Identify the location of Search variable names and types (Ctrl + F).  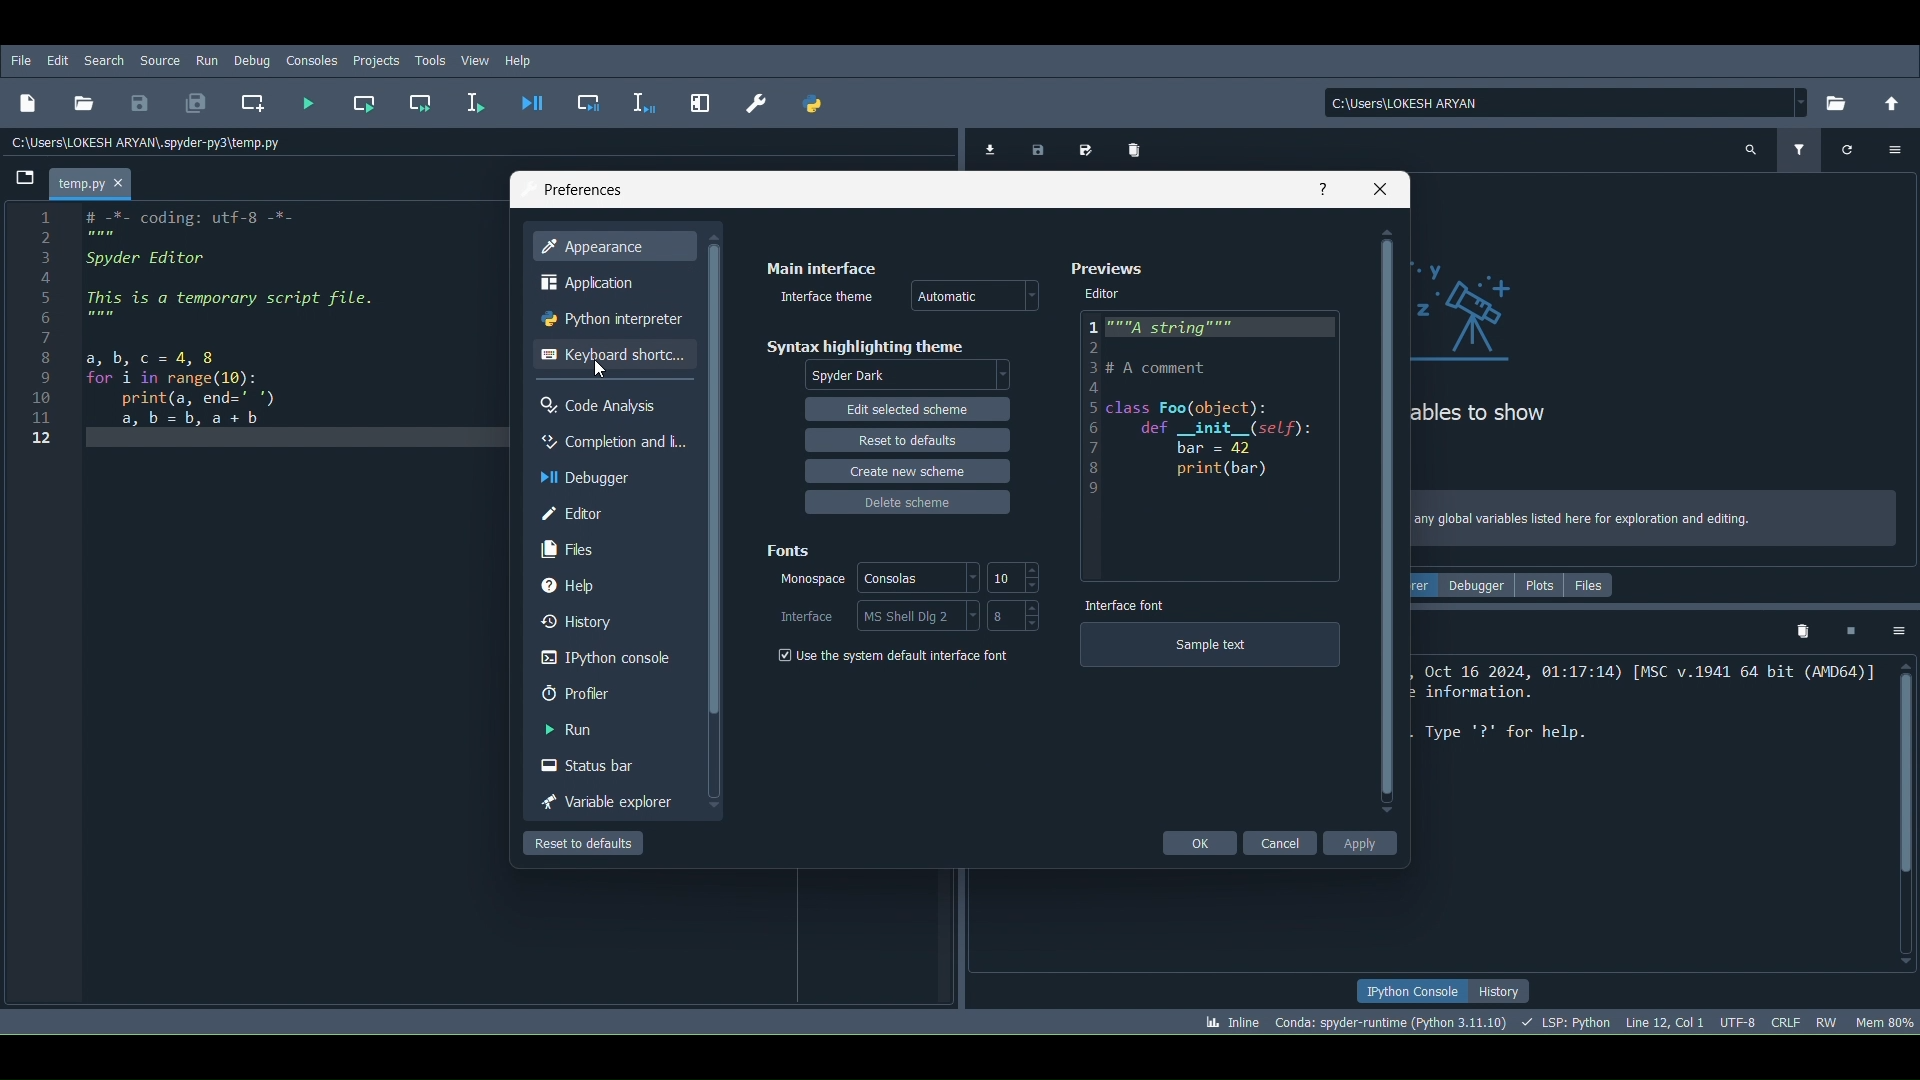
(1753, 150).